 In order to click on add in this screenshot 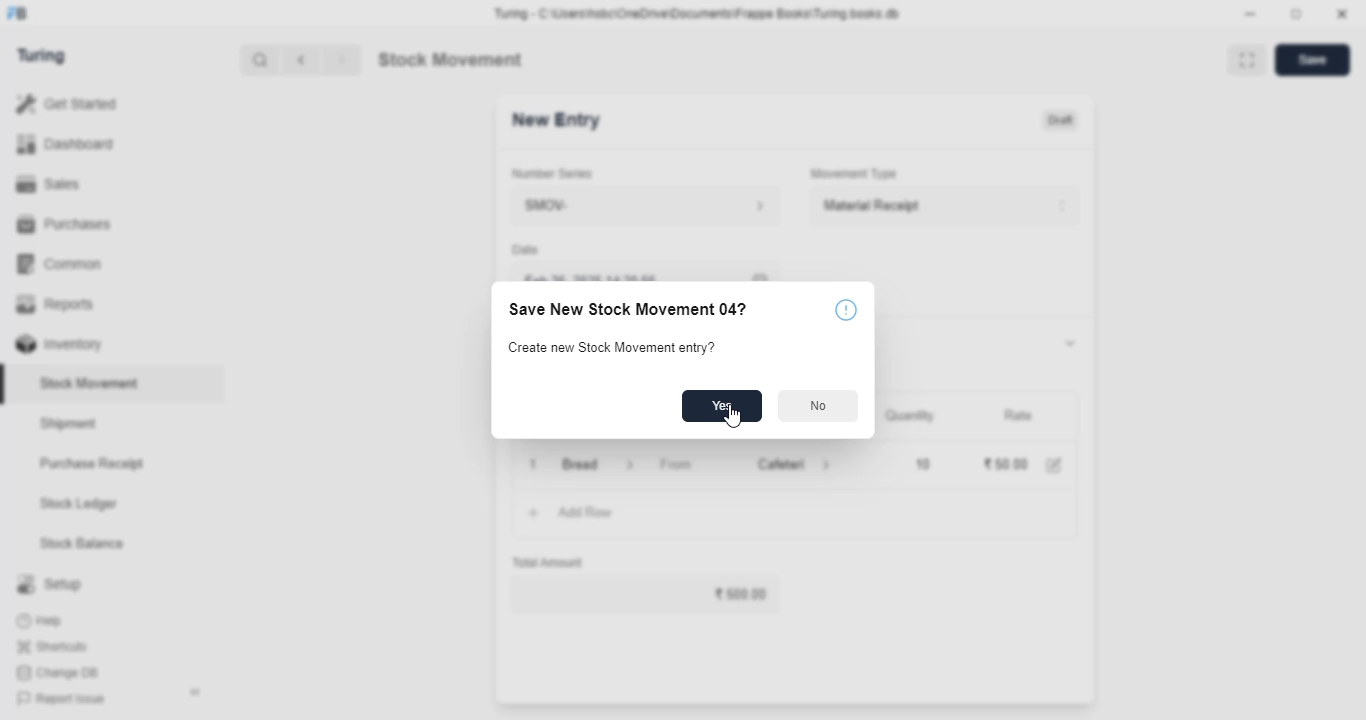, I will do `click(534, 514)`.